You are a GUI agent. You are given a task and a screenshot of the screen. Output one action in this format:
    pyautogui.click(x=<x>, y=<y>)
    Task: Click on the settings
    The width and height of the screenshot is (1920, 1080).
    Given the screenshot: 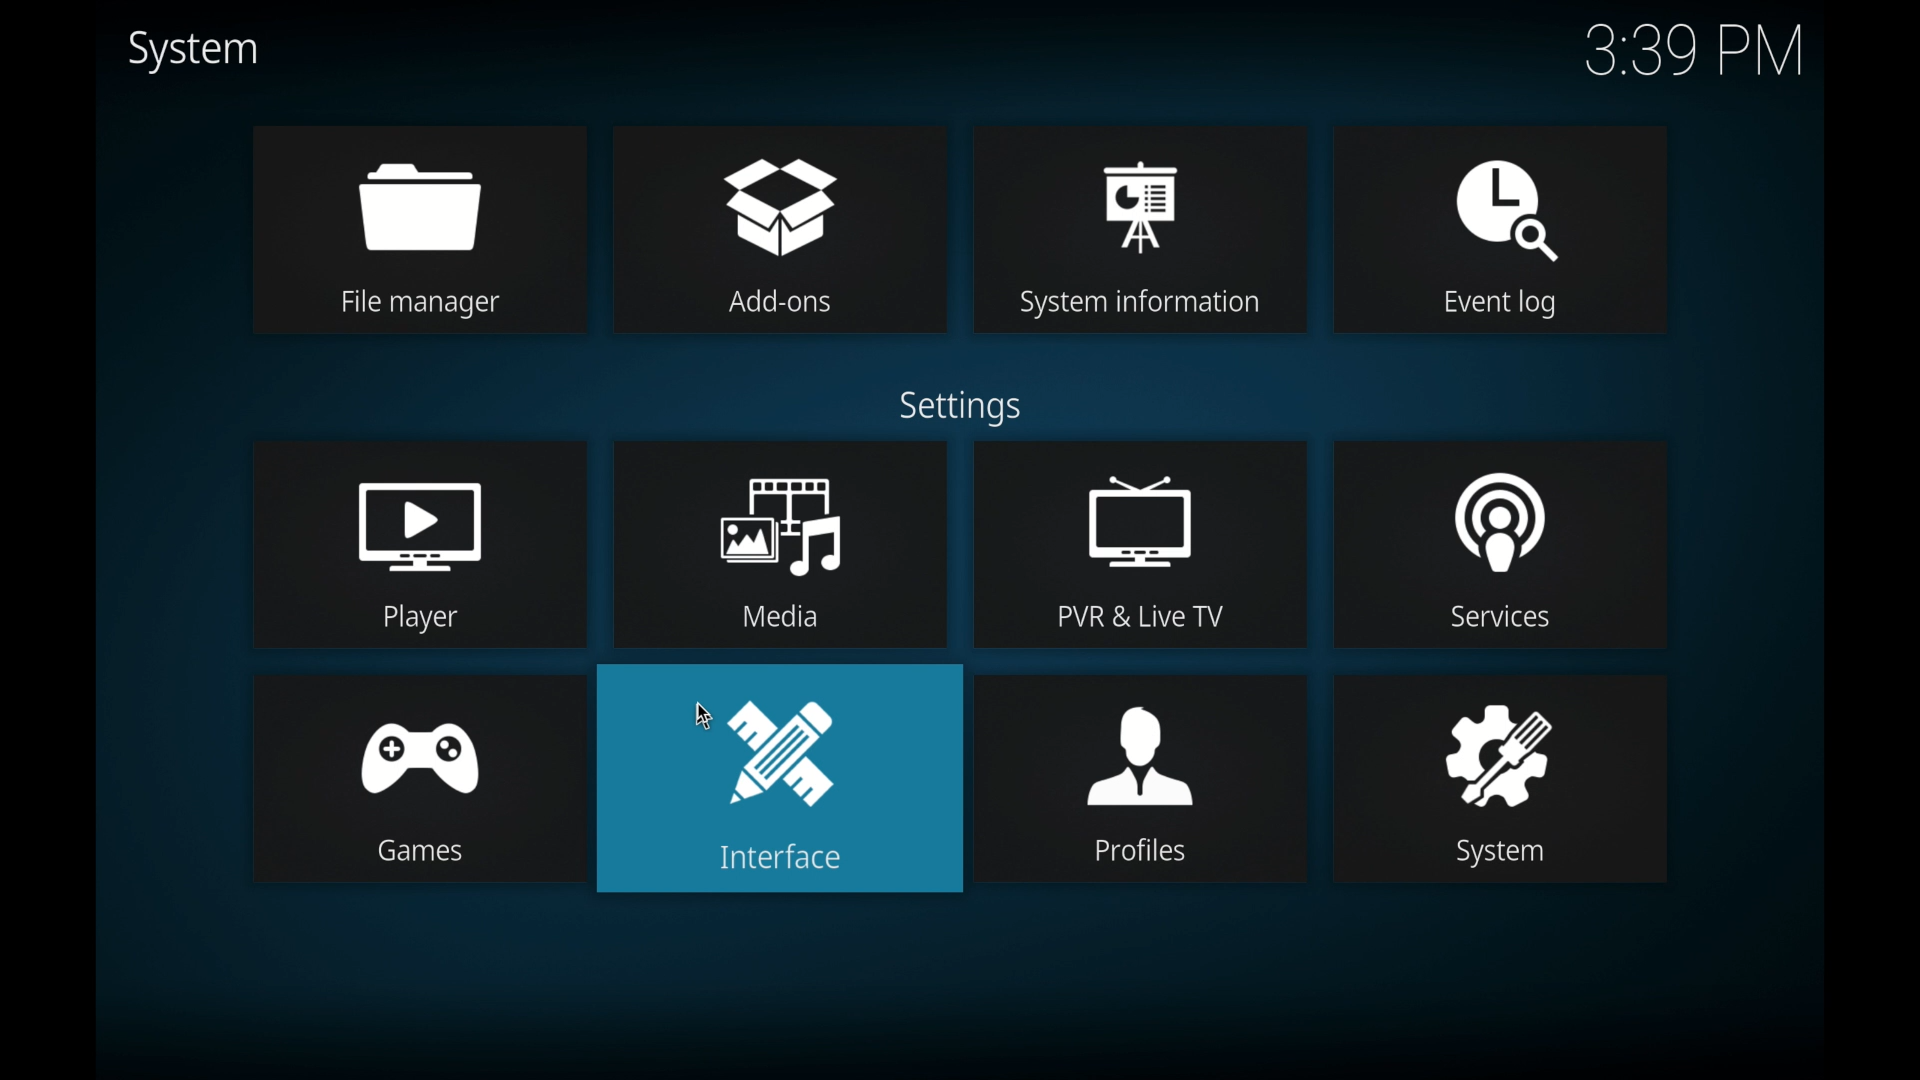 What is the action you would take?
    pyautogui.click(x=960, y=408)
    